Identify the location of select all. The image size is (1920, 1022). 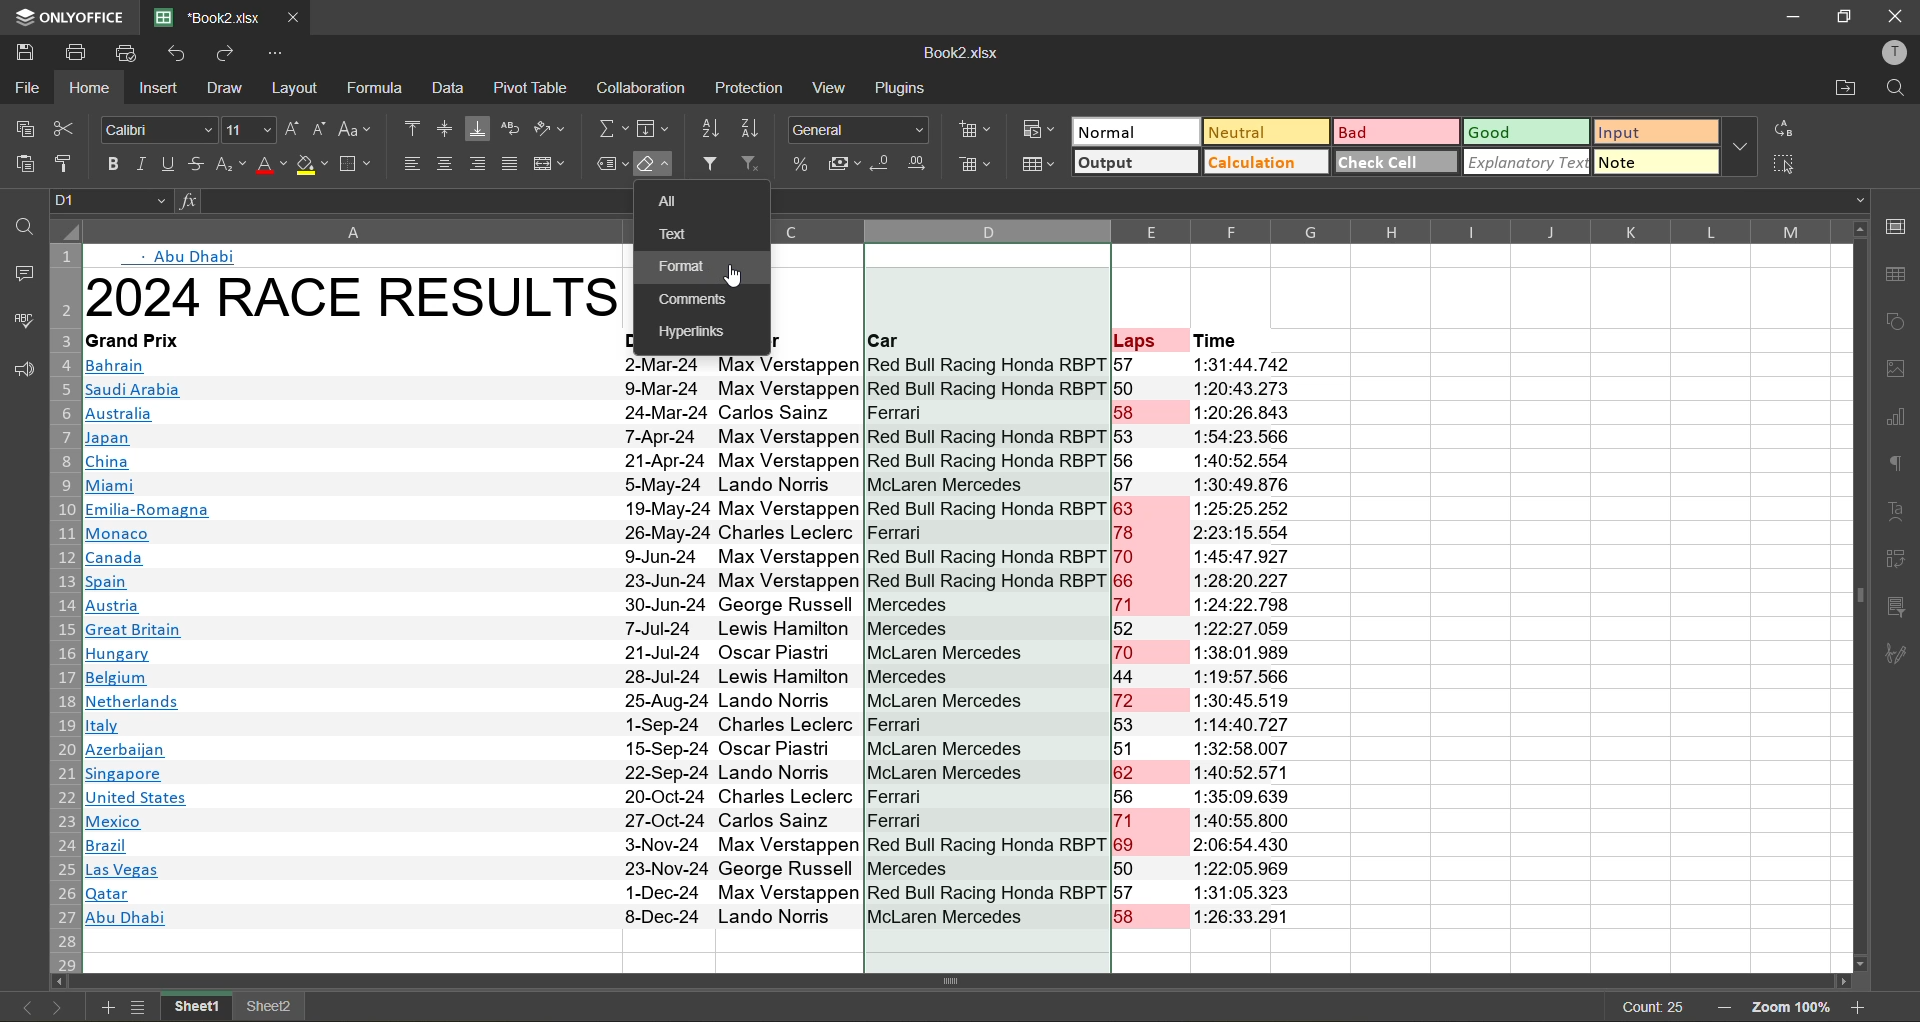
(1783, 162).